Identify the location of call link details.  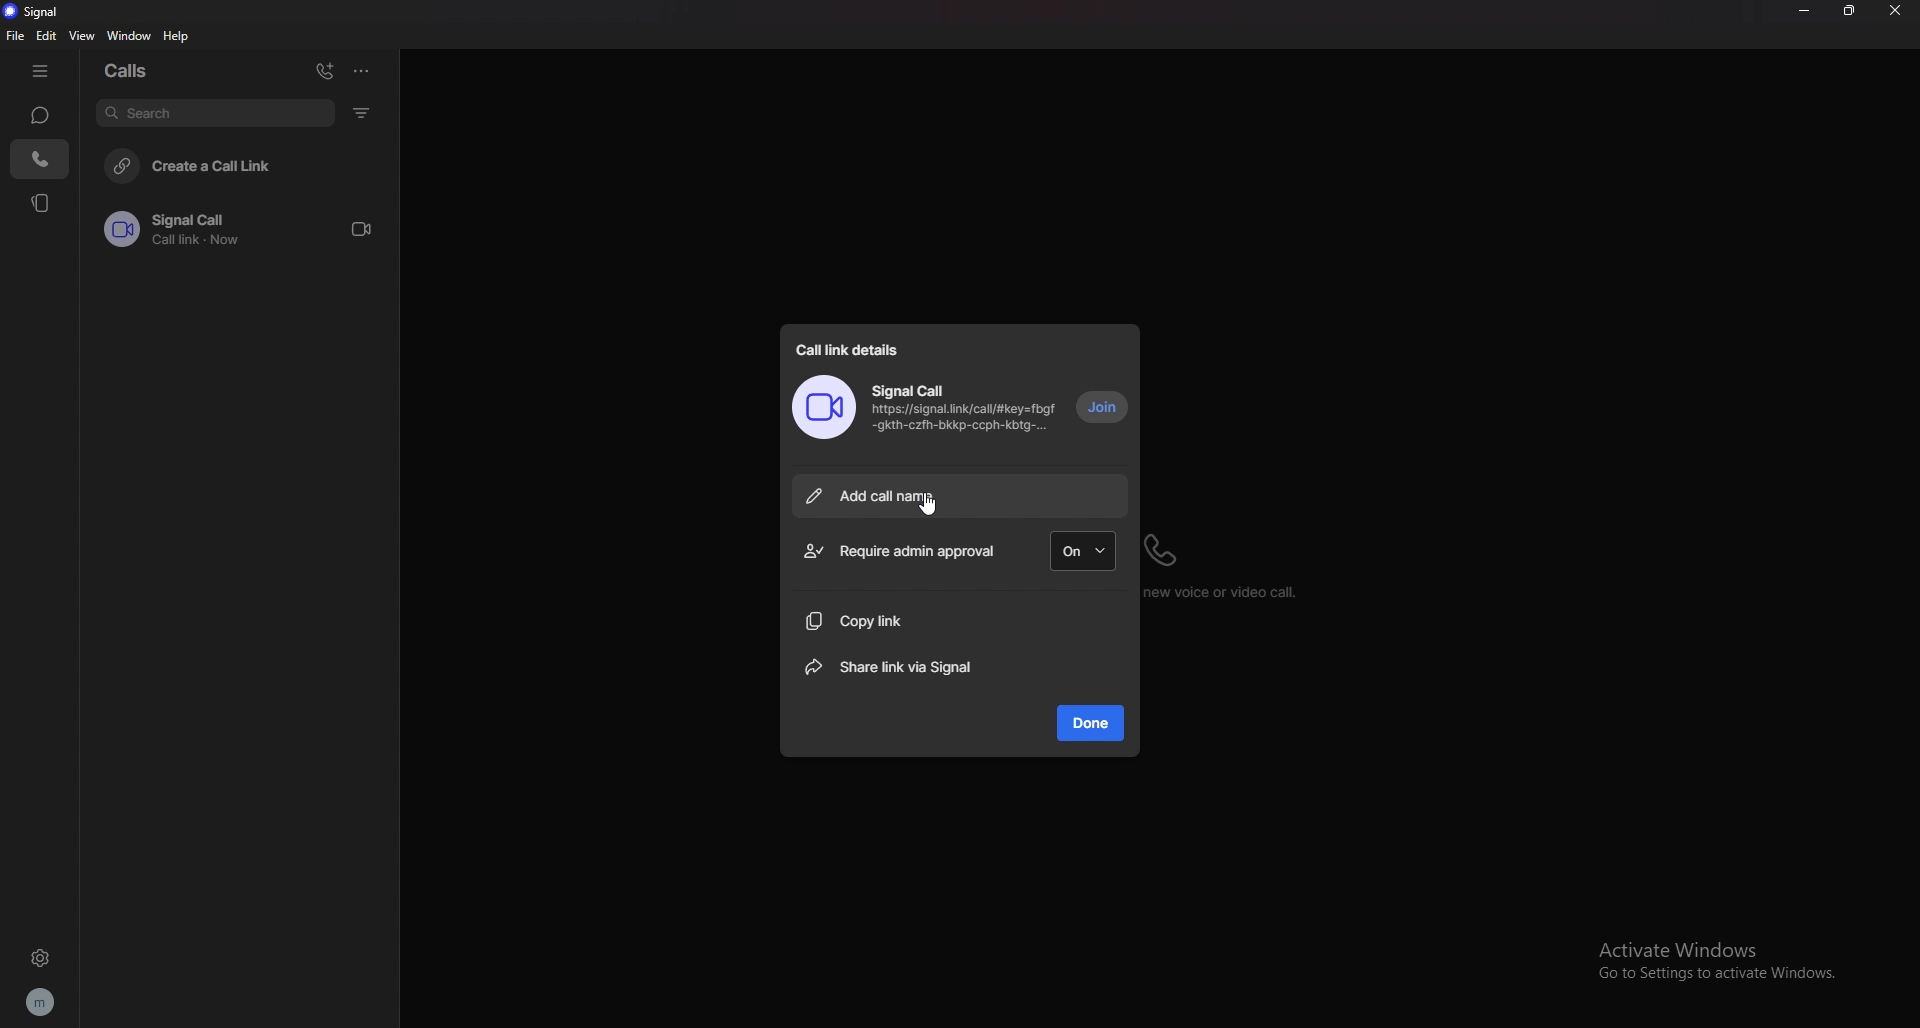
(854, 347).